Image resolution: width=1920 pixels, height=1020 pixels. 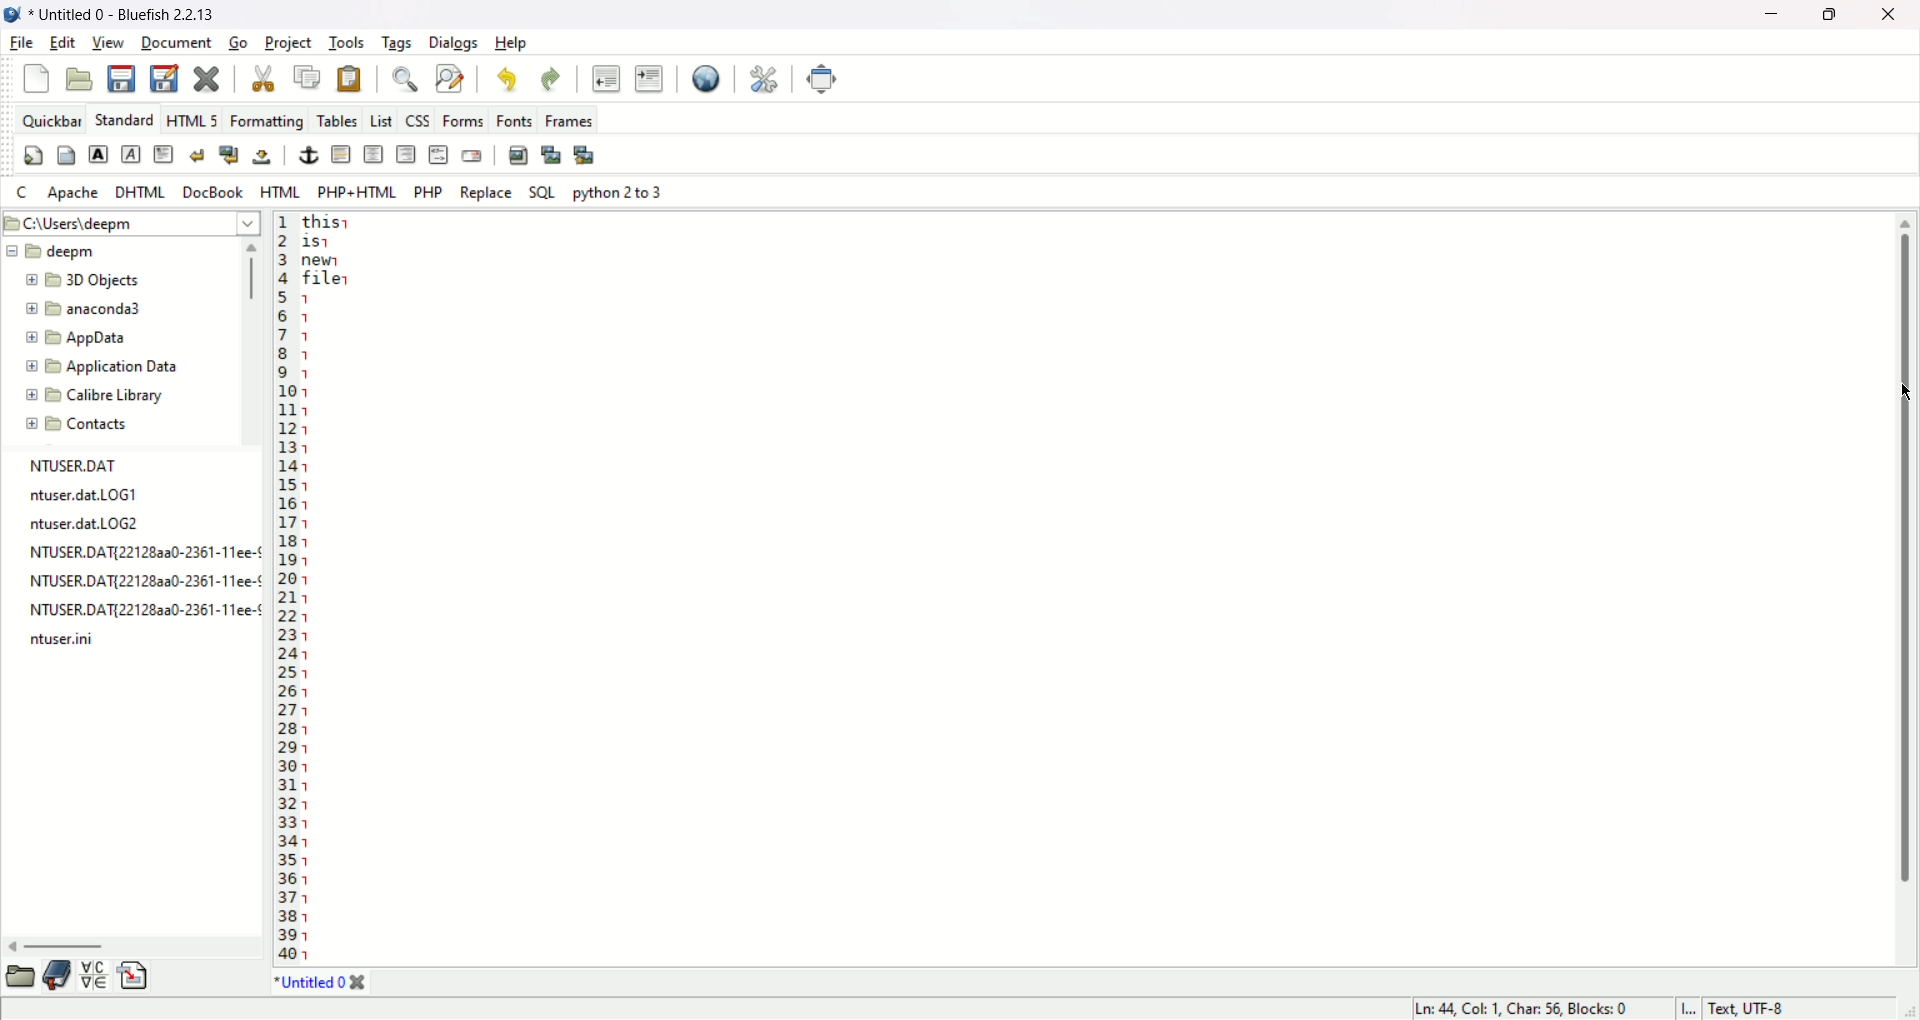 I want to click on tools, so click(x=347, y=43).